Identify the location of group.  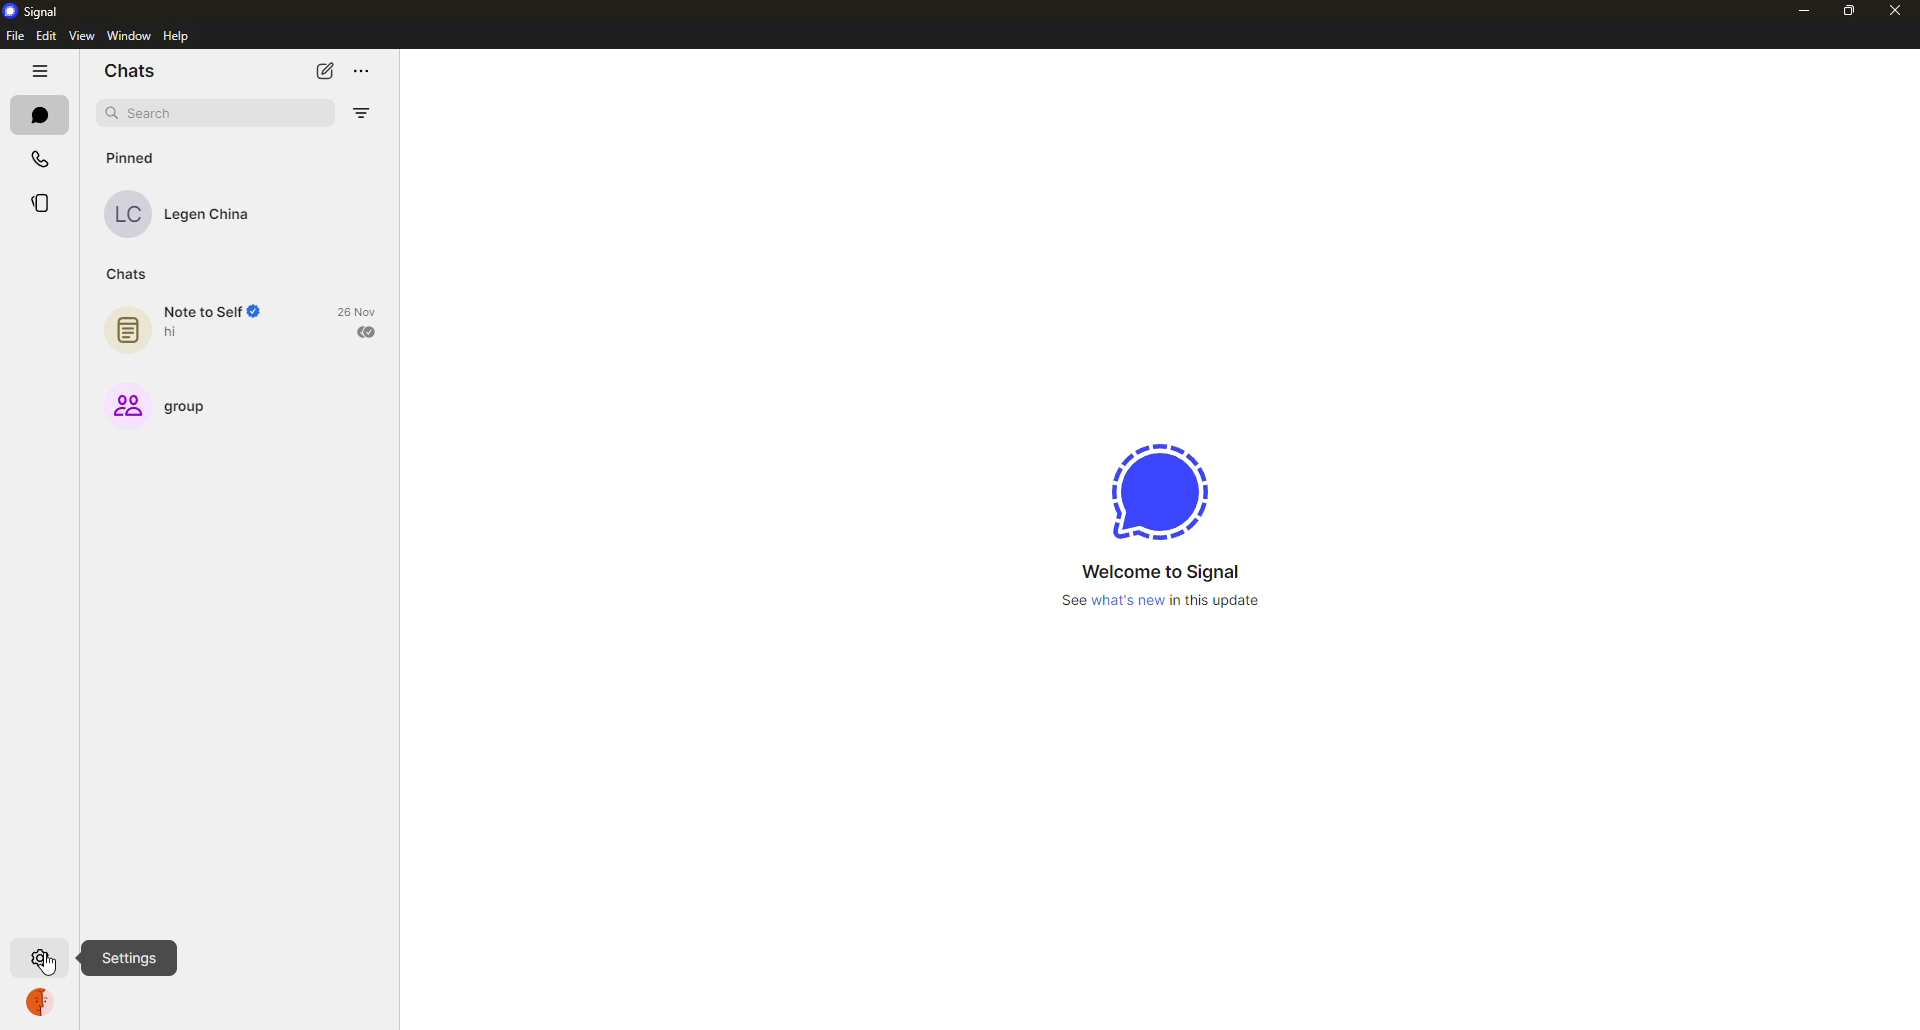
(124, 405).